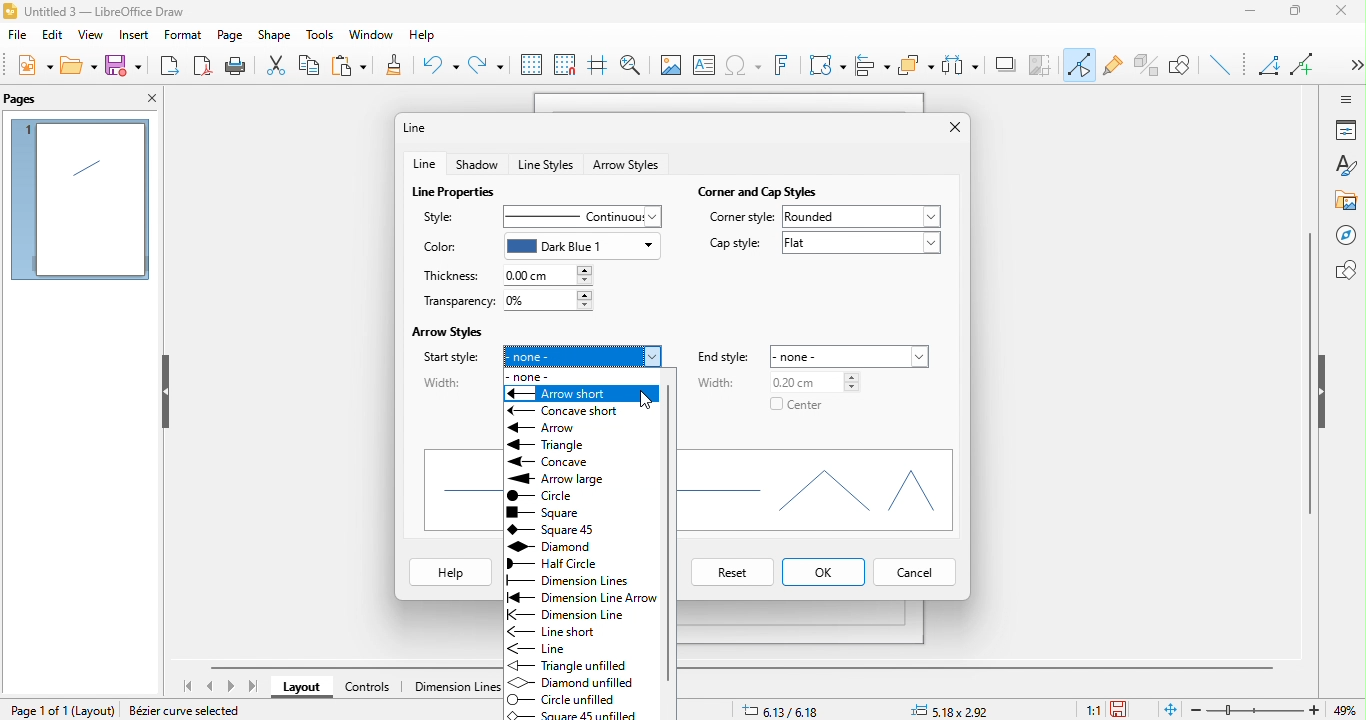  What do you see at coordinates (916, 574) in the screenshot?
I see `cancel` at bounding box center [916, 574].